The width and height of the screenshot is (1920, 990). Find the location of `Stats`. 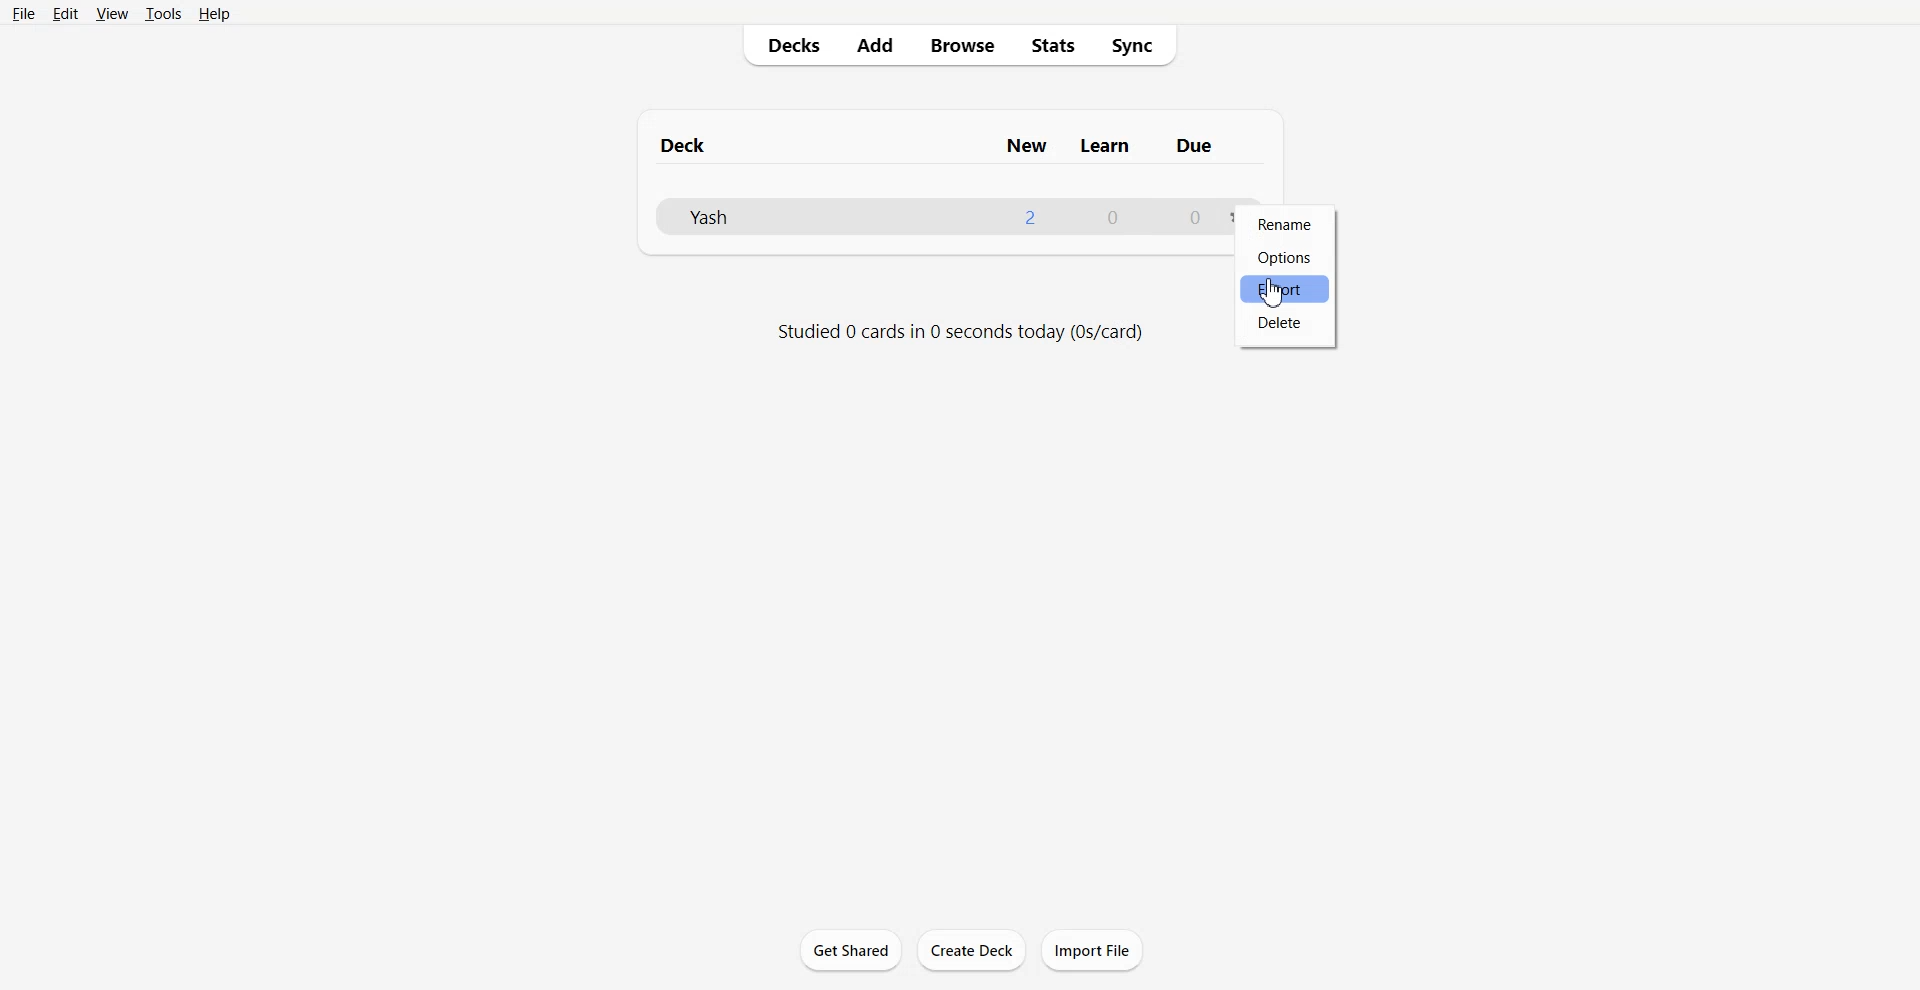

Stats is located at coordinates (1054, 45).